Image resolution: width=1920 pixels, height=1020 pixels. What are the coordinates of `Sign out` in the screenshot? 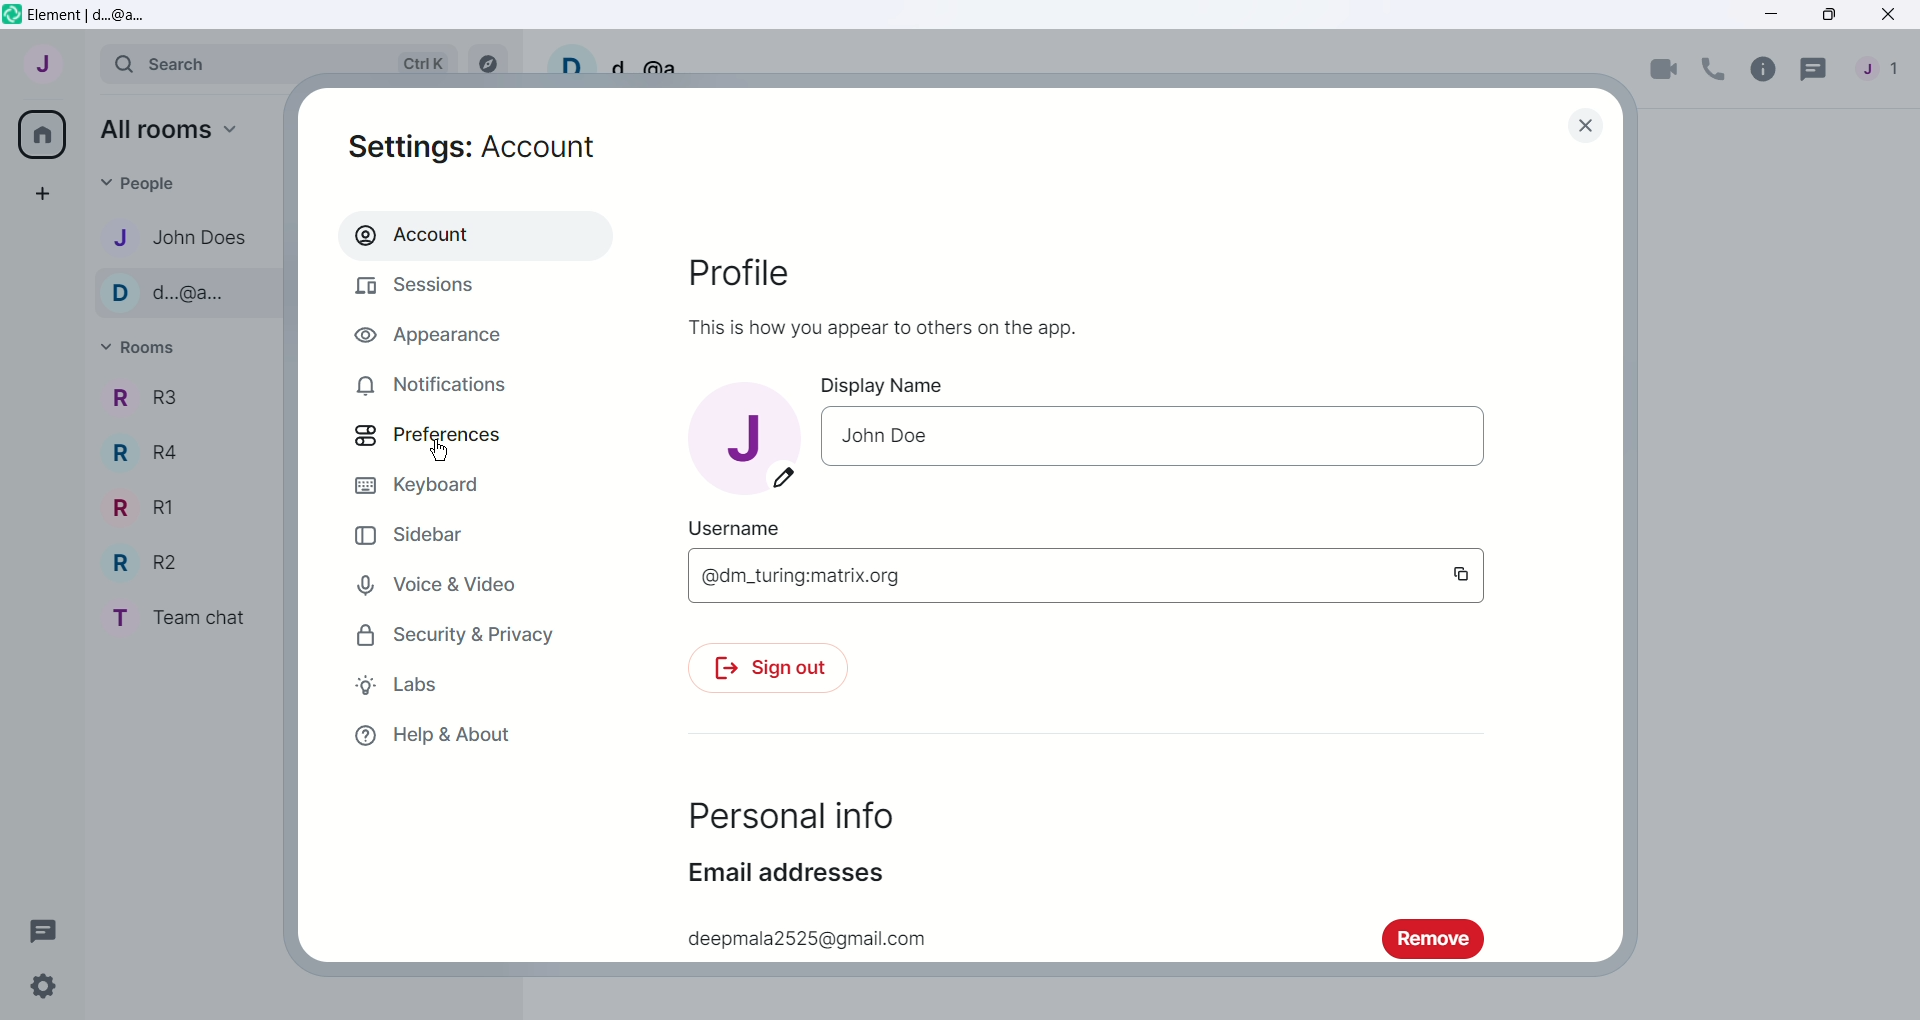 It's located at (768, 668).